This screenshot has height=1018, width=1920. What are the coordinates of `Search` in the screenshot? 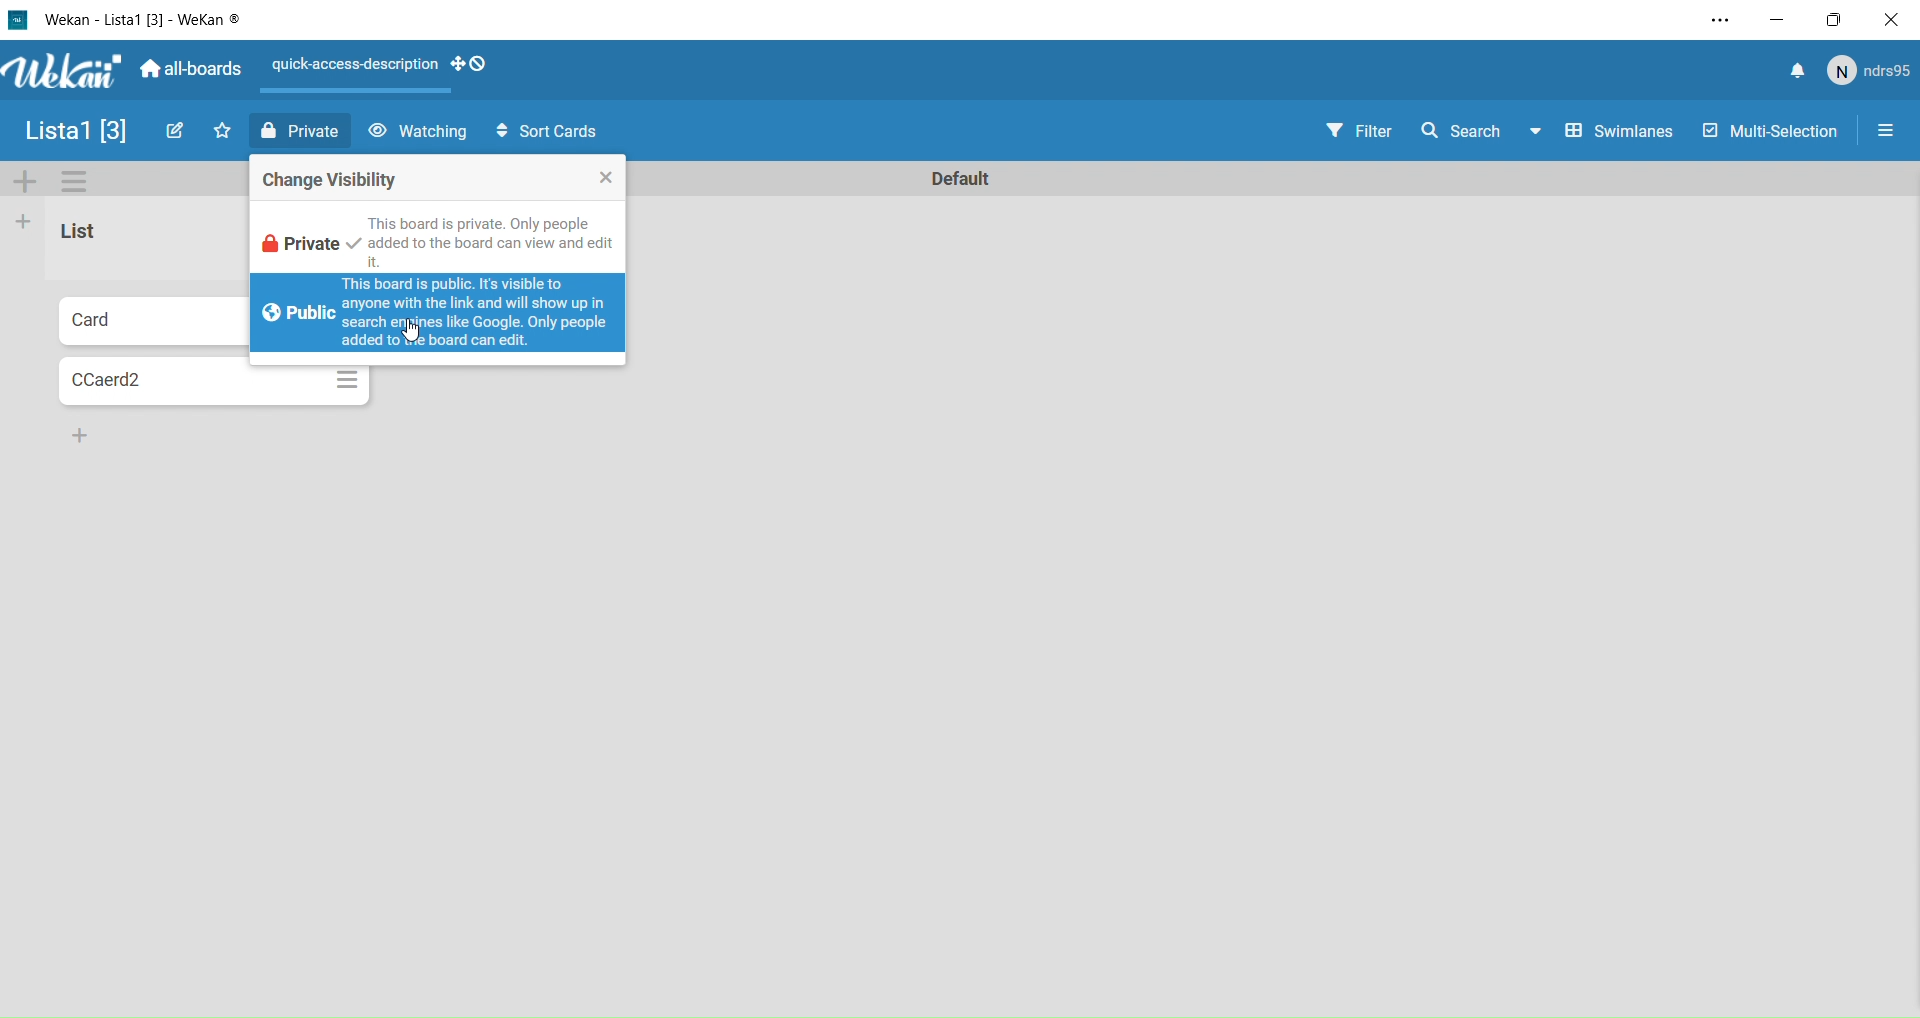 It's located at (1479, 135).